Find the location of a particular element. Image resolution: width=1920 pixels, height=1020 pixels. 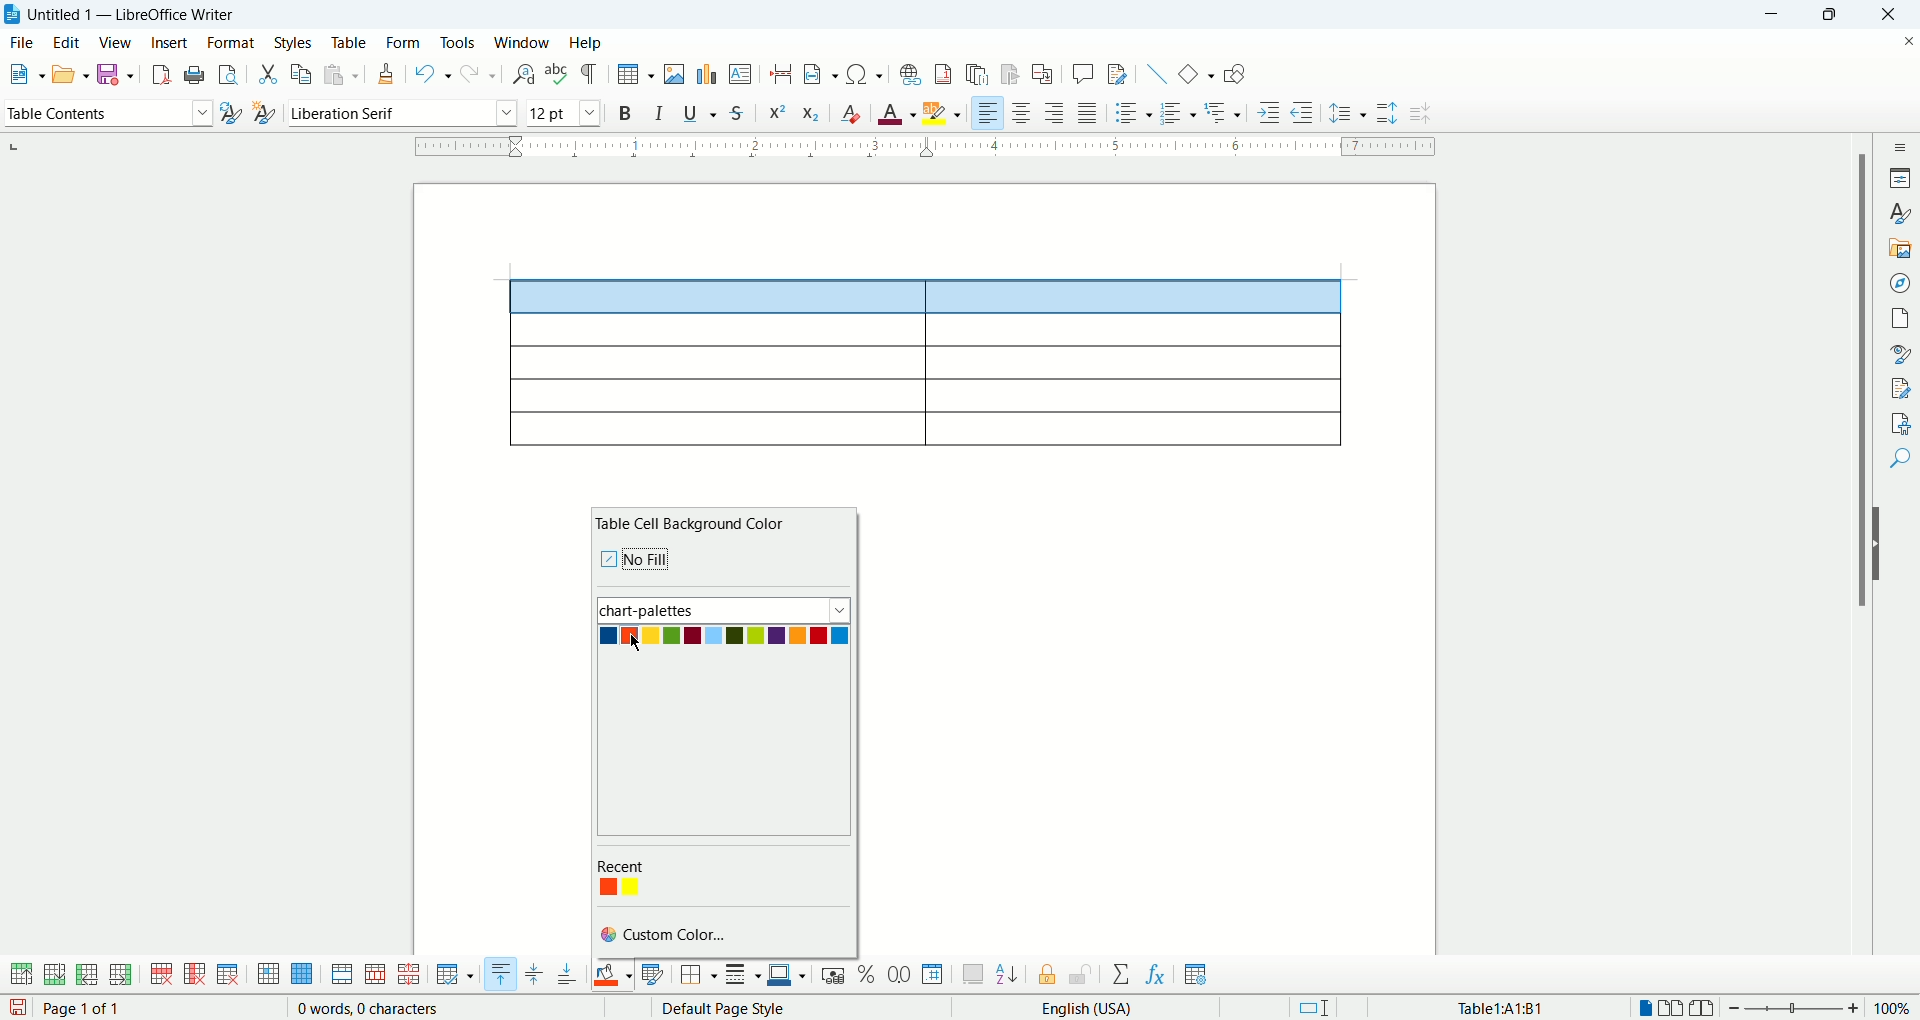

border style is located at coordinates (742, 976).